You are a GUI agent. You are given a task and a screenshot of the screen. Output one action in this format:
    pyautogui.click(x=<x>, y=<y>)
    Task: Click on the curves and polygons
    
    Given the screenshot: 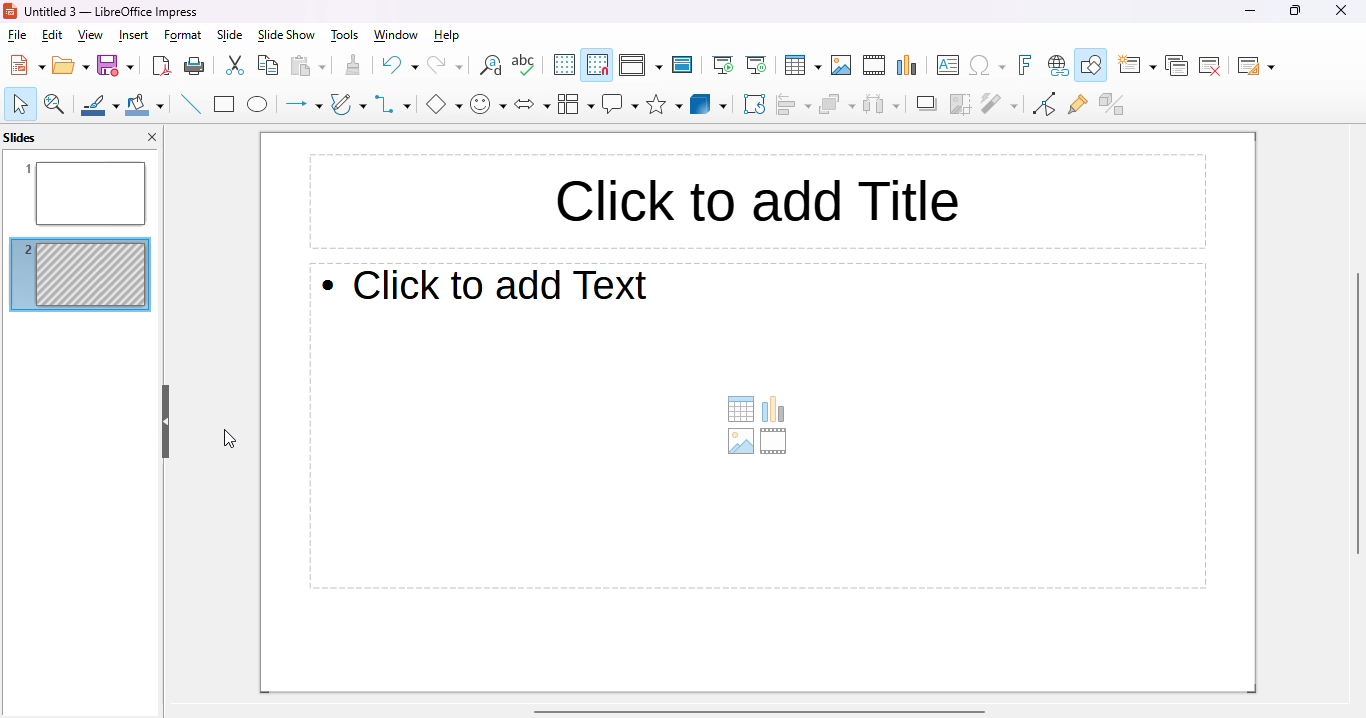 What is the action you would take?
    pyautogui.click(x=348, y=104)
    